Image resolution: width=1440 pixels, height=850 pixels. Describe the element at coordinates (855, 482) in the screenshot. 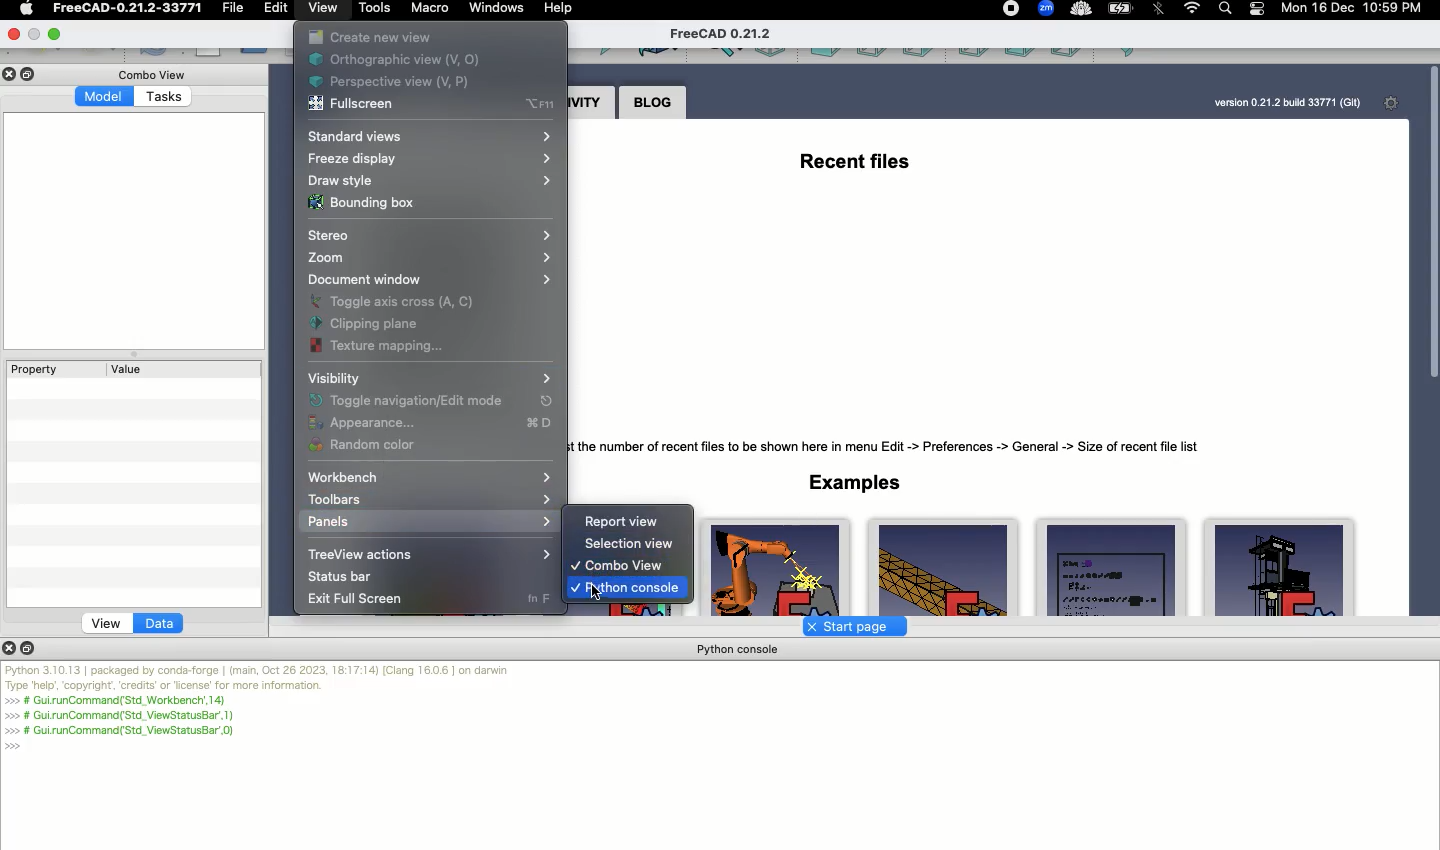

I see `Examples` at that location.